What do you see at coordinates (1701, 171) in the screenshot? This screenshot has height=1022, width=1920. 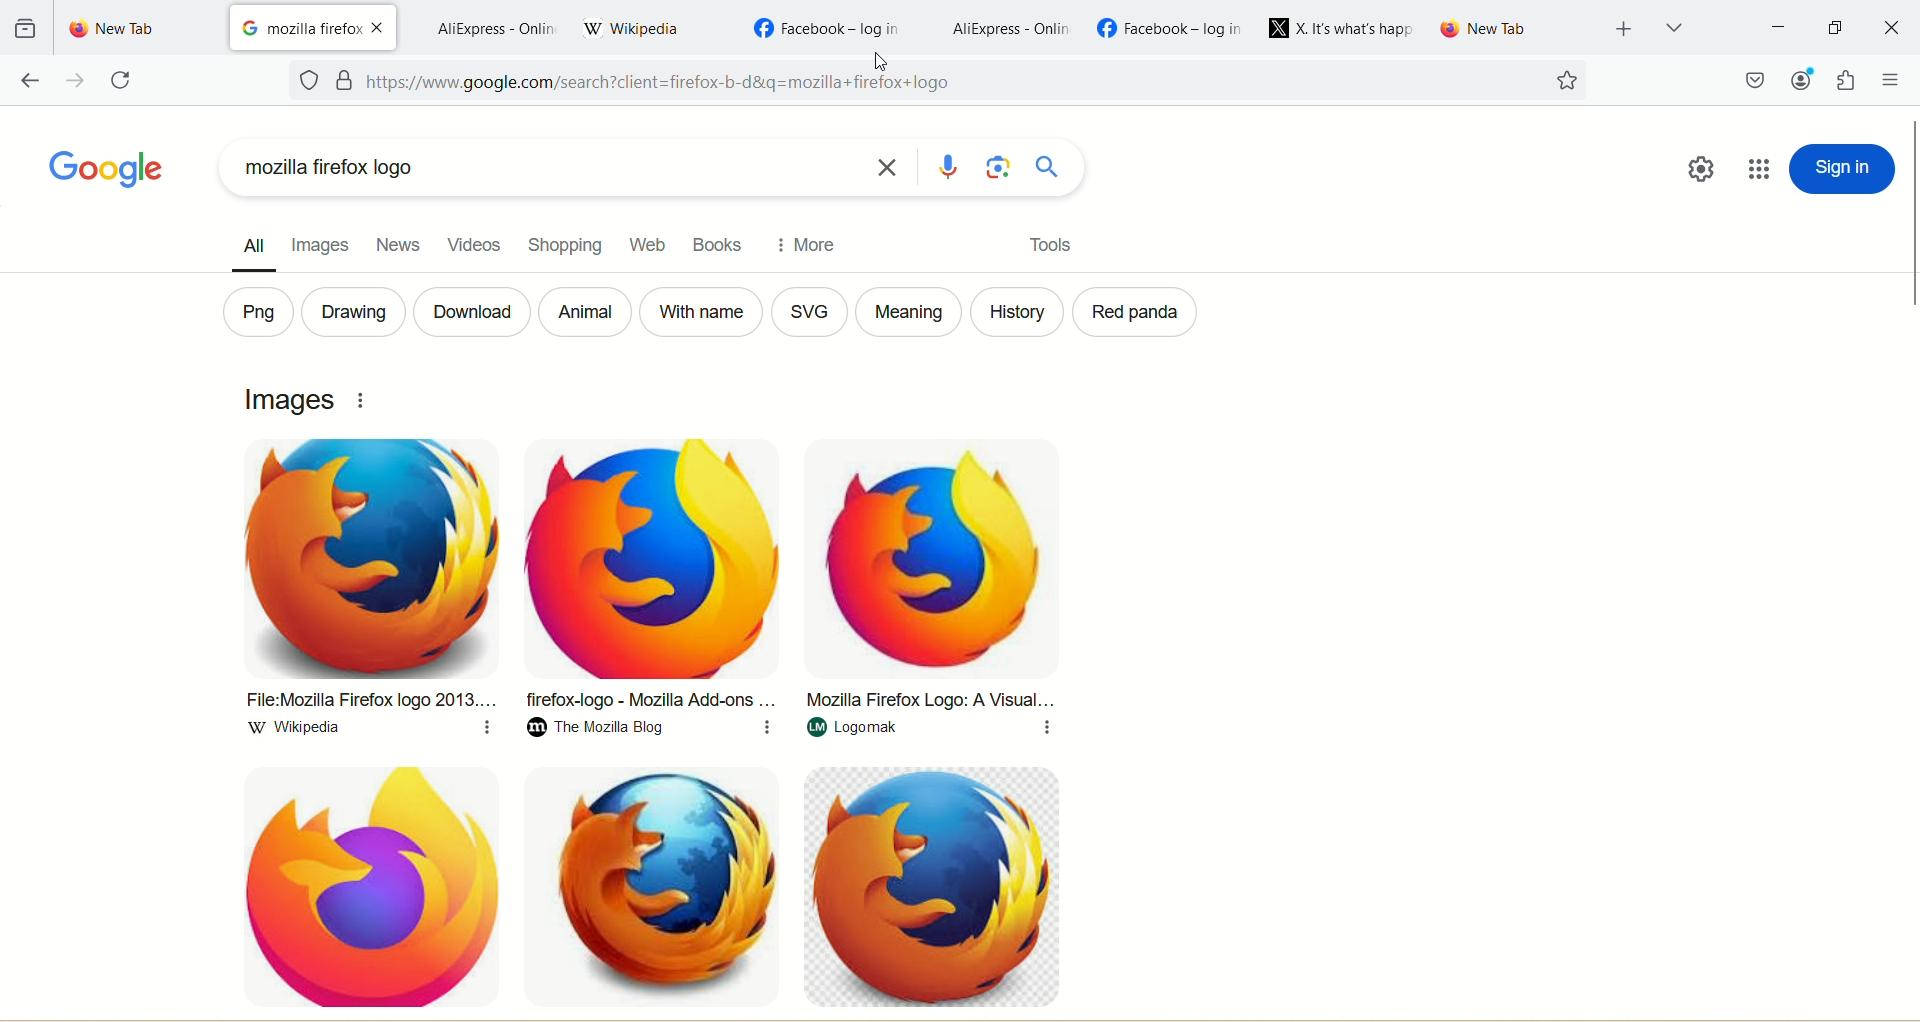 I see `quick settings` at bounding box center [1701, 171].